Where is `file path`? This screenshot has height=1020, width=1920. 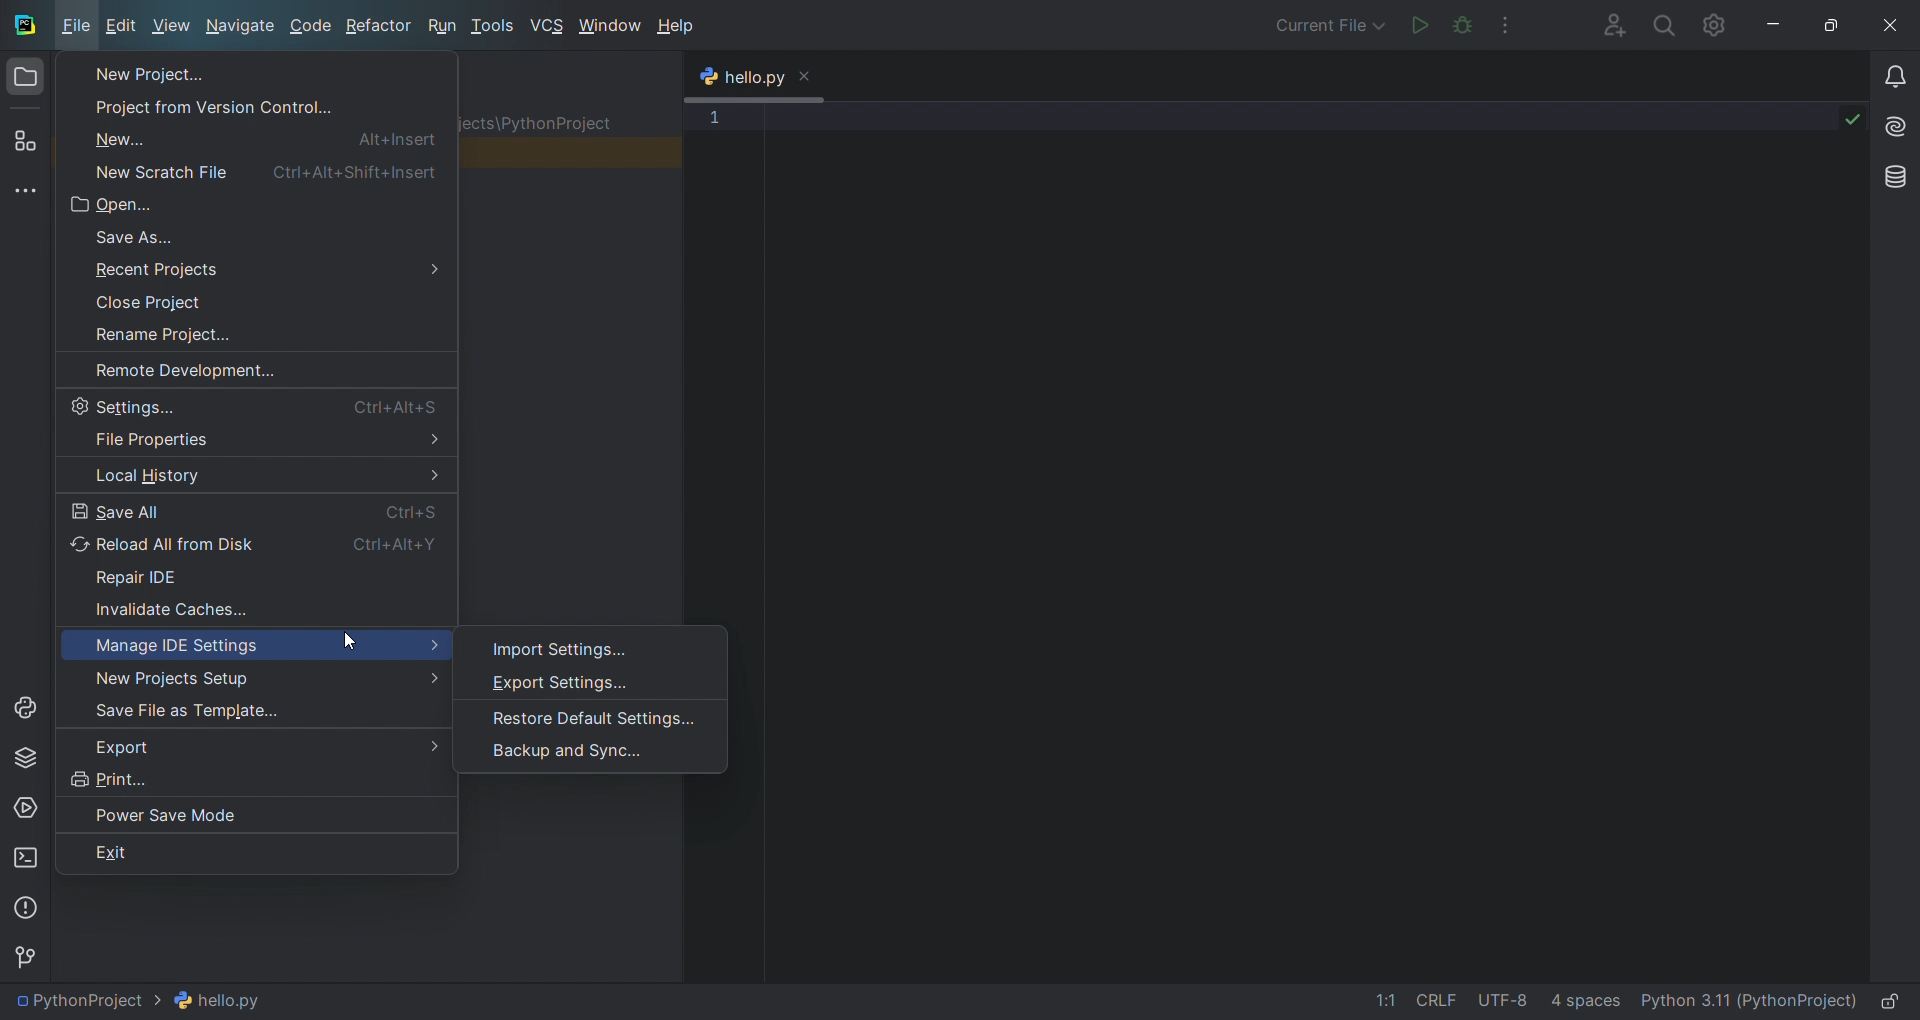
file path is located at coordinates (140, 1002).